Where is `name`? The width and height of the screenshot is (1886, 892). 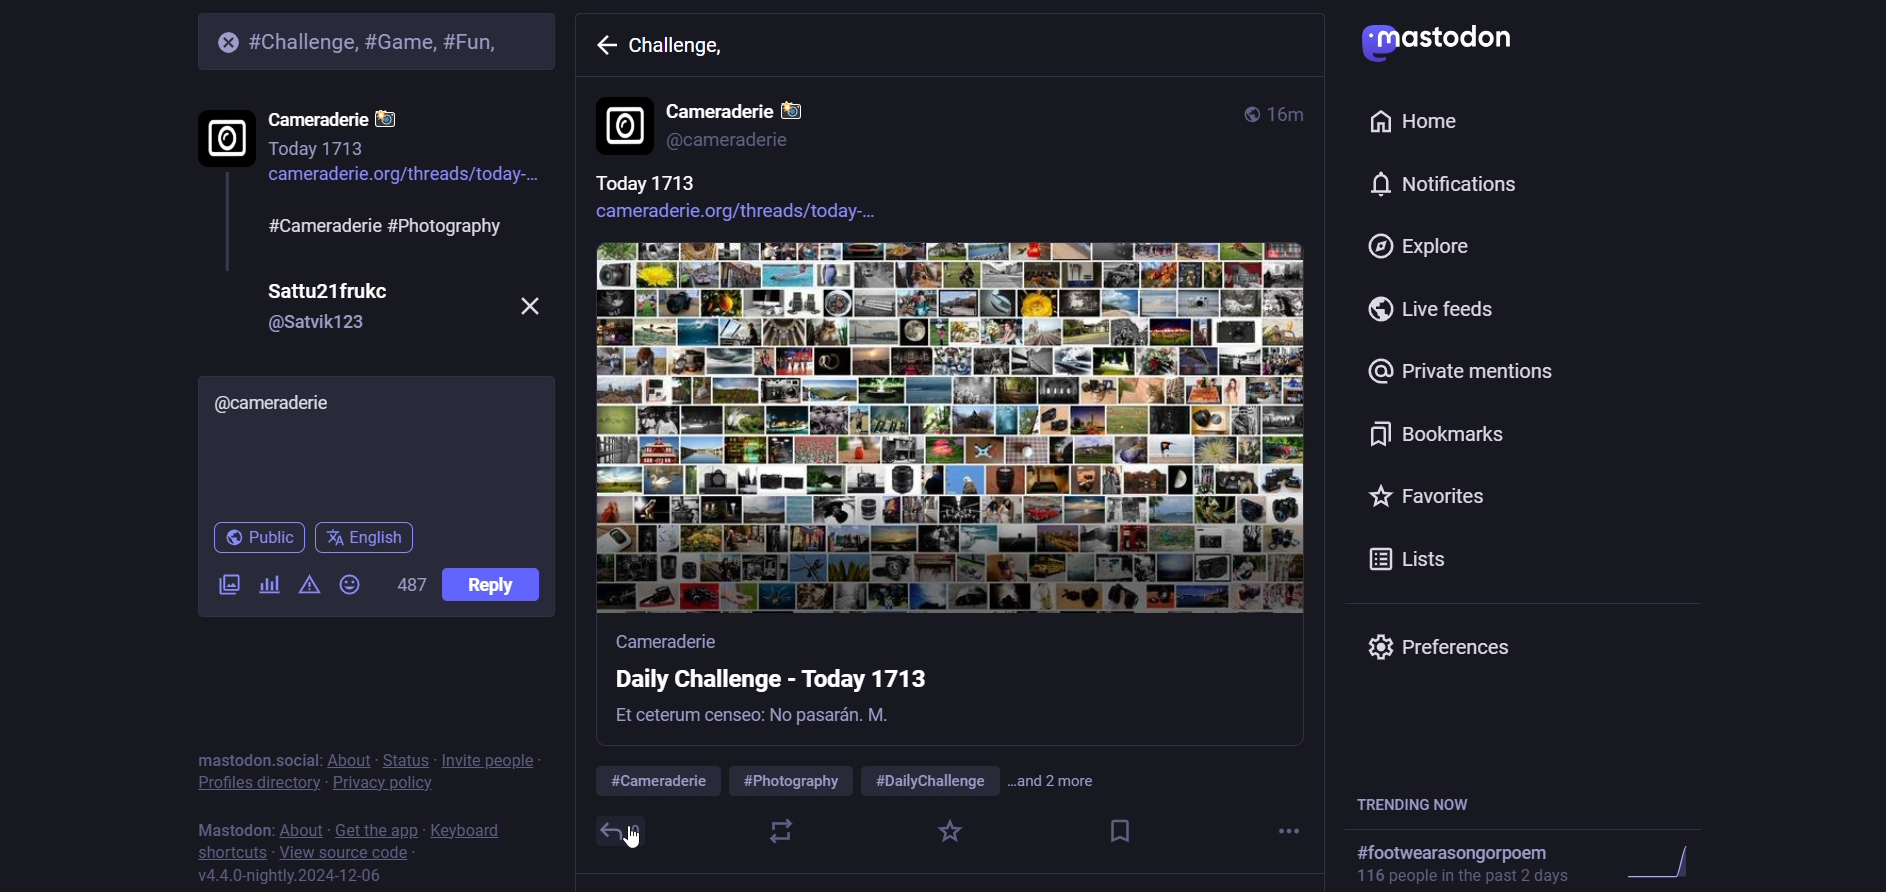
name is located at coordinates (332, 292).